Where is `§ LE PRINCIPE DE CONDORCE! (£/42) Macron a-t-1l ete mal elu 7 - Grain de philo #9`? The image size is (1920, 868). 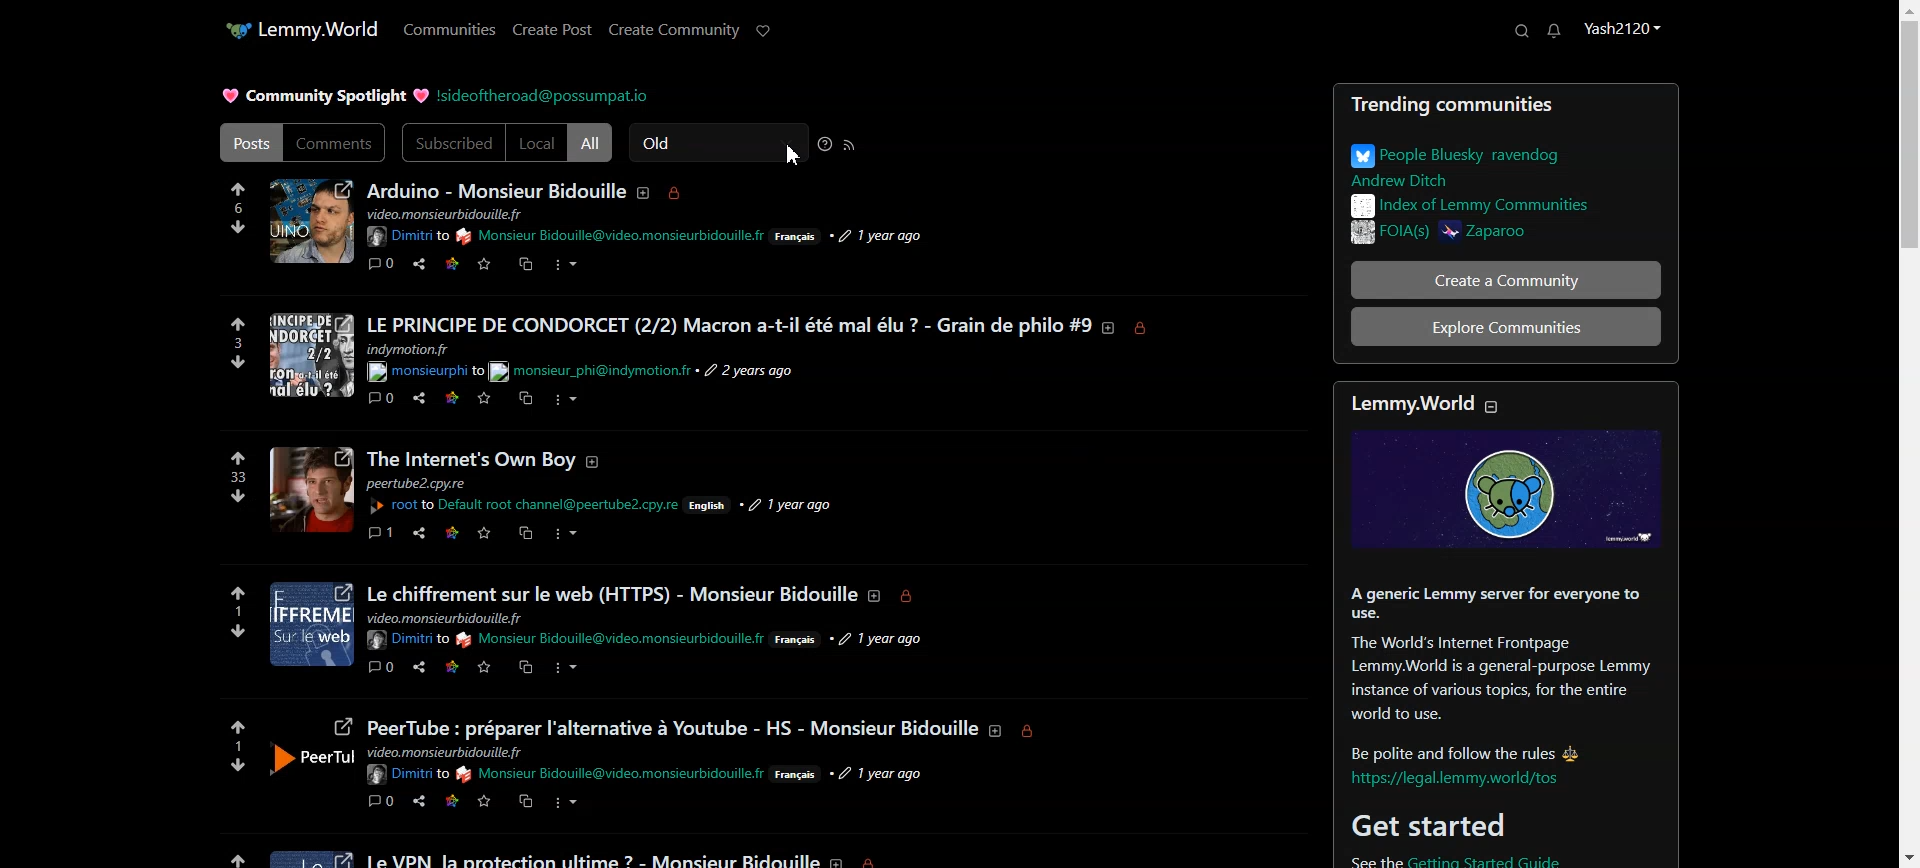
§ LE PRINCIPE DE CONDORCE! (£/42) Macron a-t-1l ete mal elu 7 - Grain de philo #9 is located at coordinates (730, 324).